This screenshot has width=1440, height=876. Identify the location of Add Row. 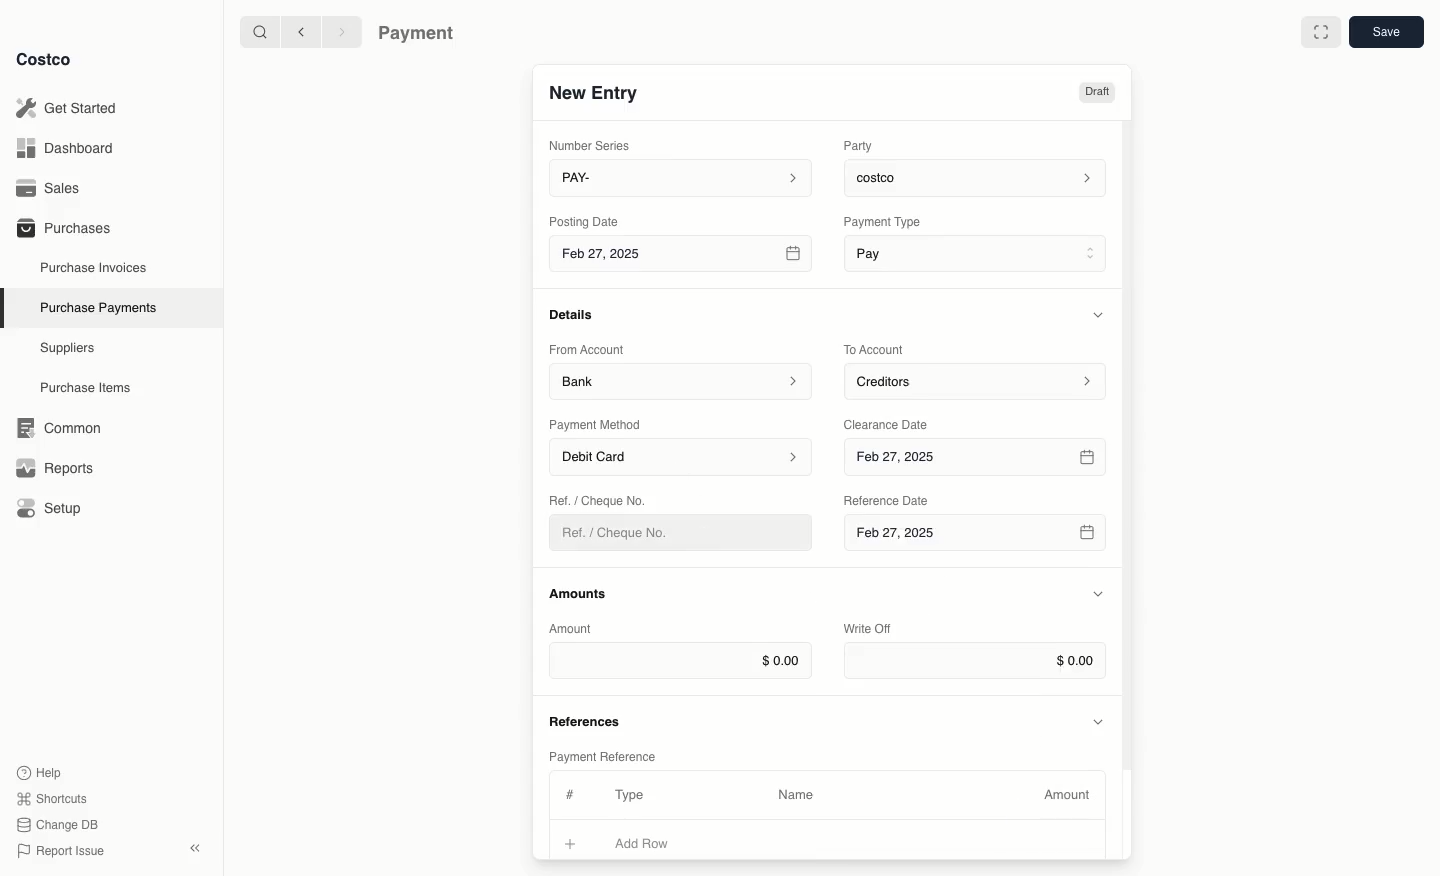
(655, 843).